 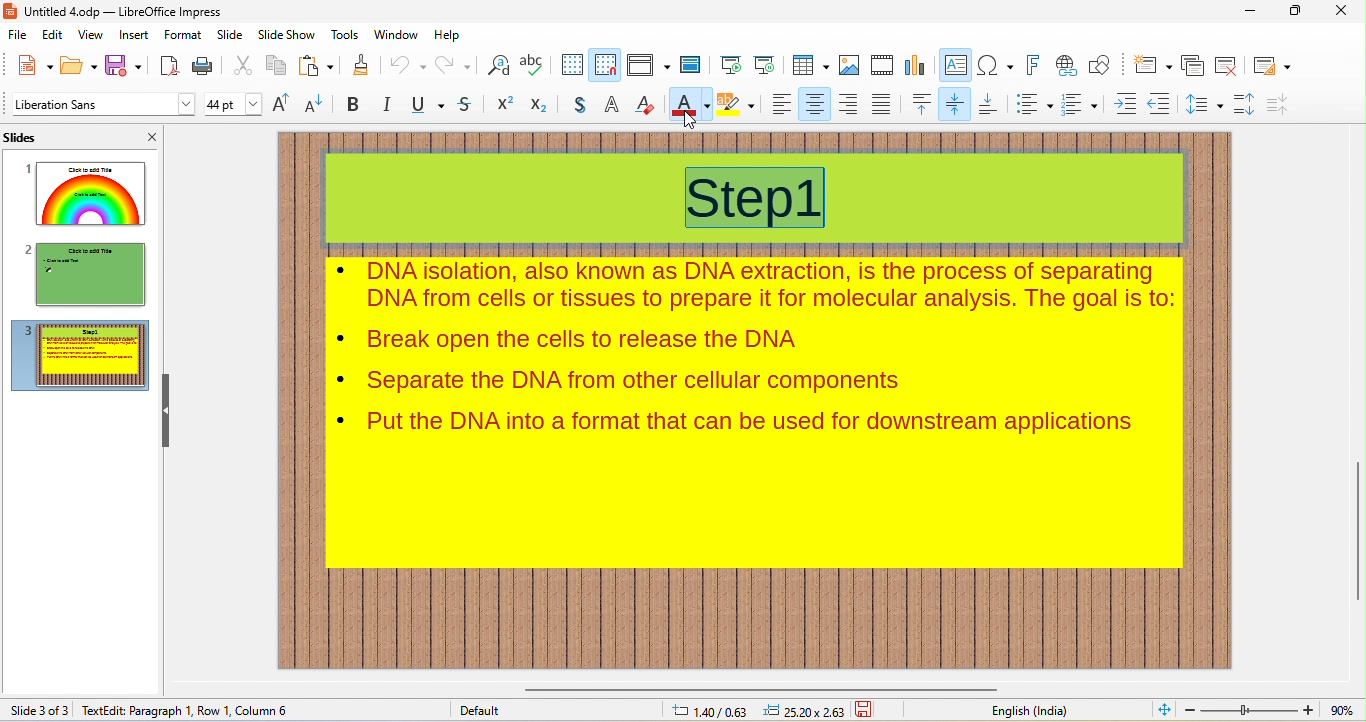 What do you see at coordinates (171, 415) in the screenshot?
I see `hide` at bounding box center [171, 415].